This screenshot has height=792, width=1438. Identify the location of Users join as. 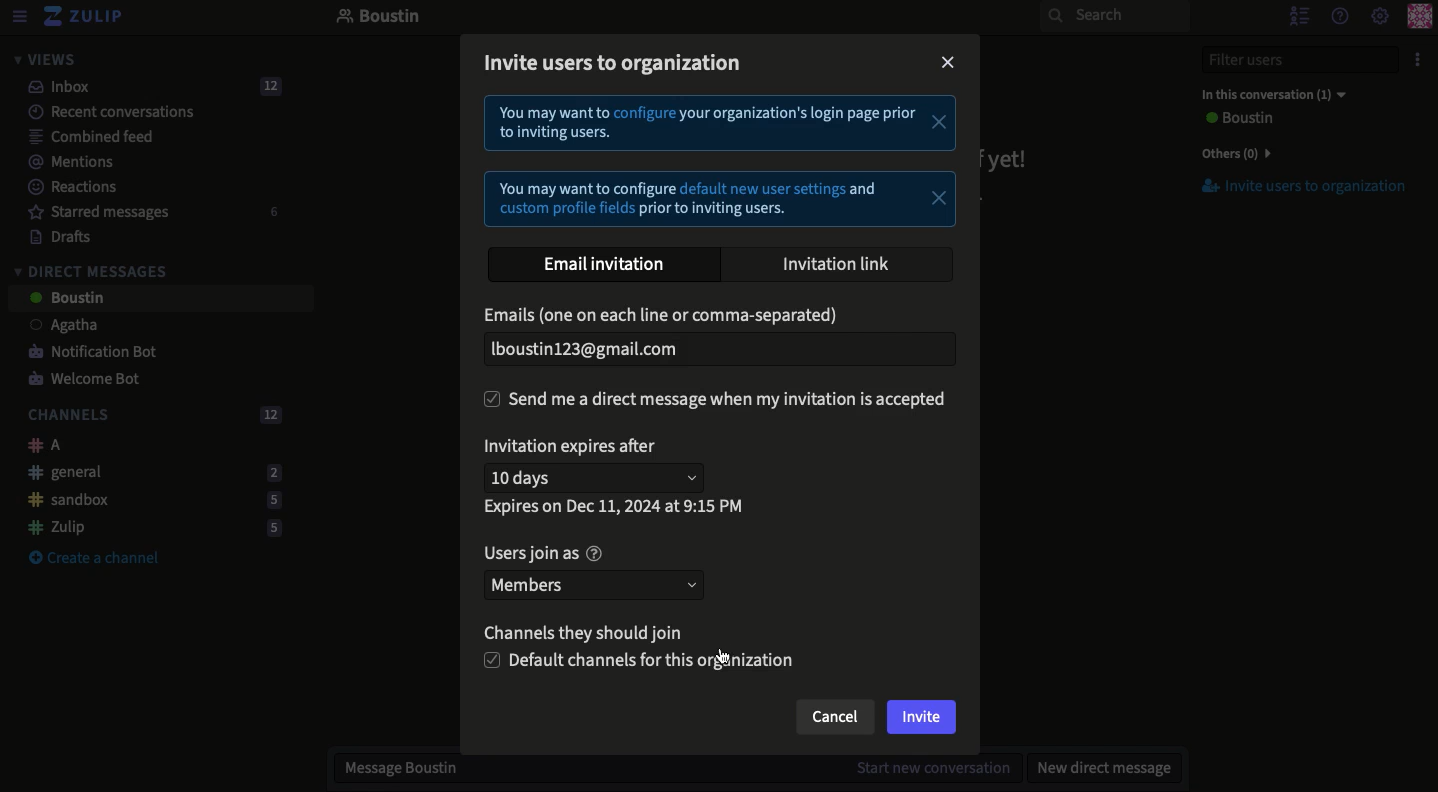
(542, 555).